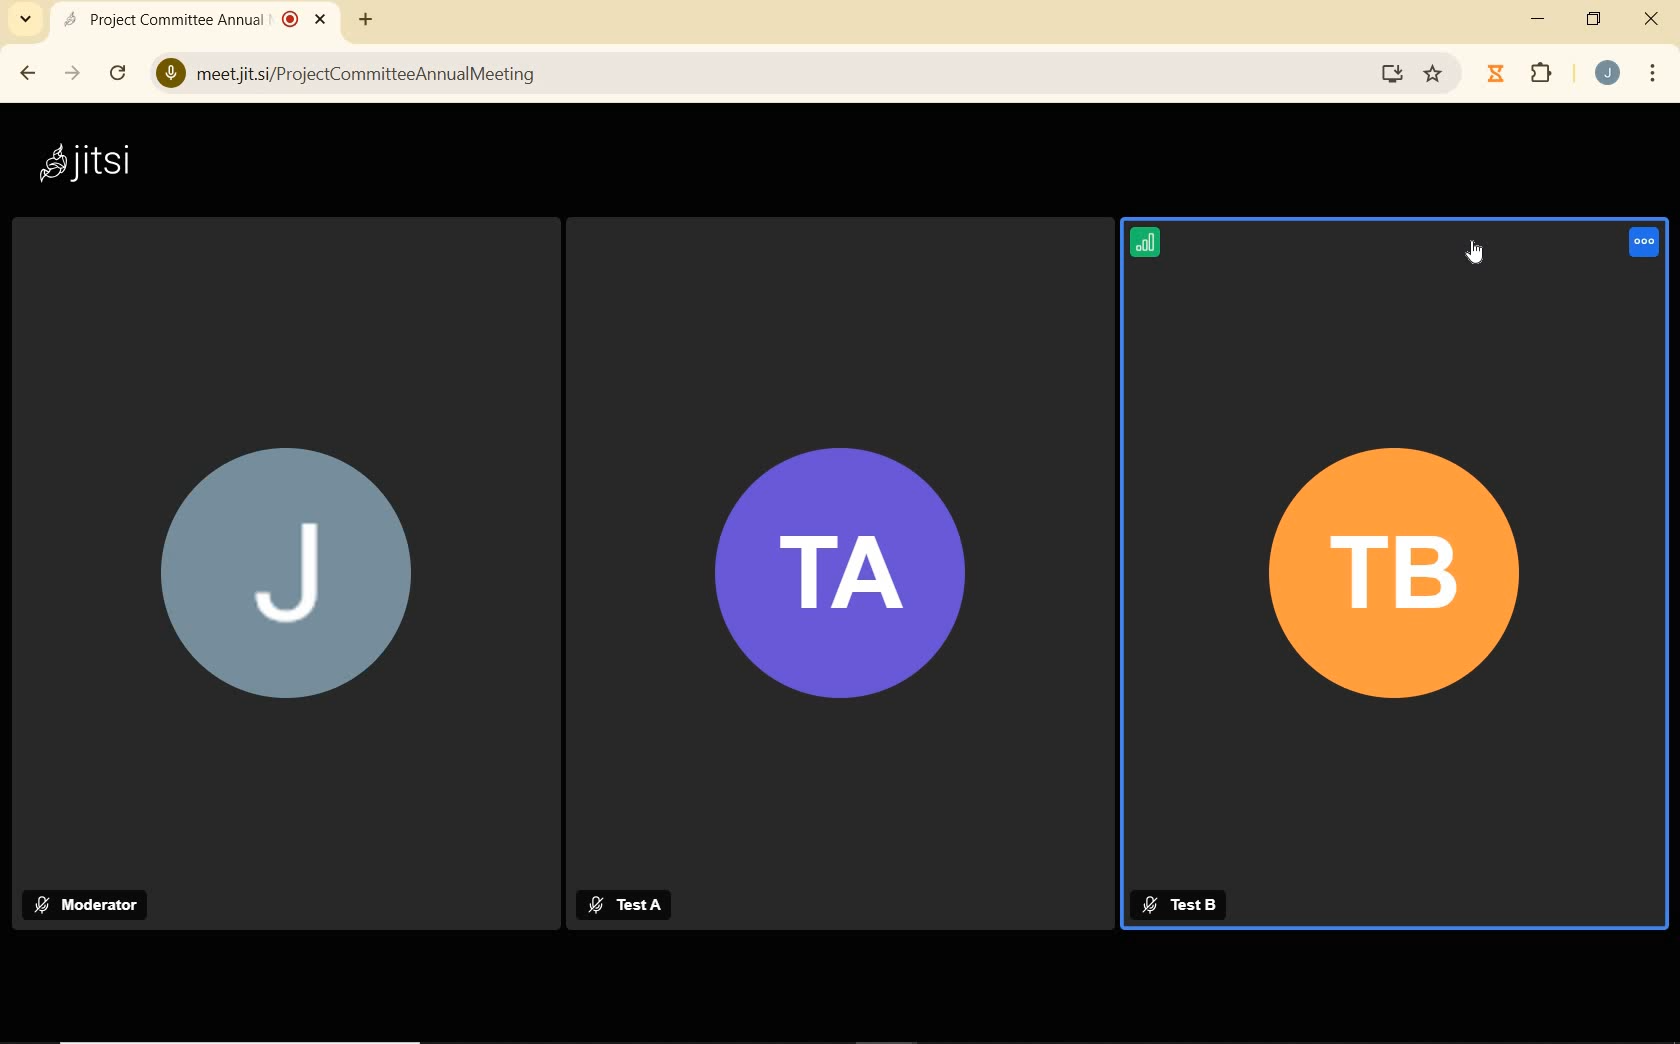 The width and height of the screenshot is (1680, 1044). I want to click on RELOAD, so click(120, 68).